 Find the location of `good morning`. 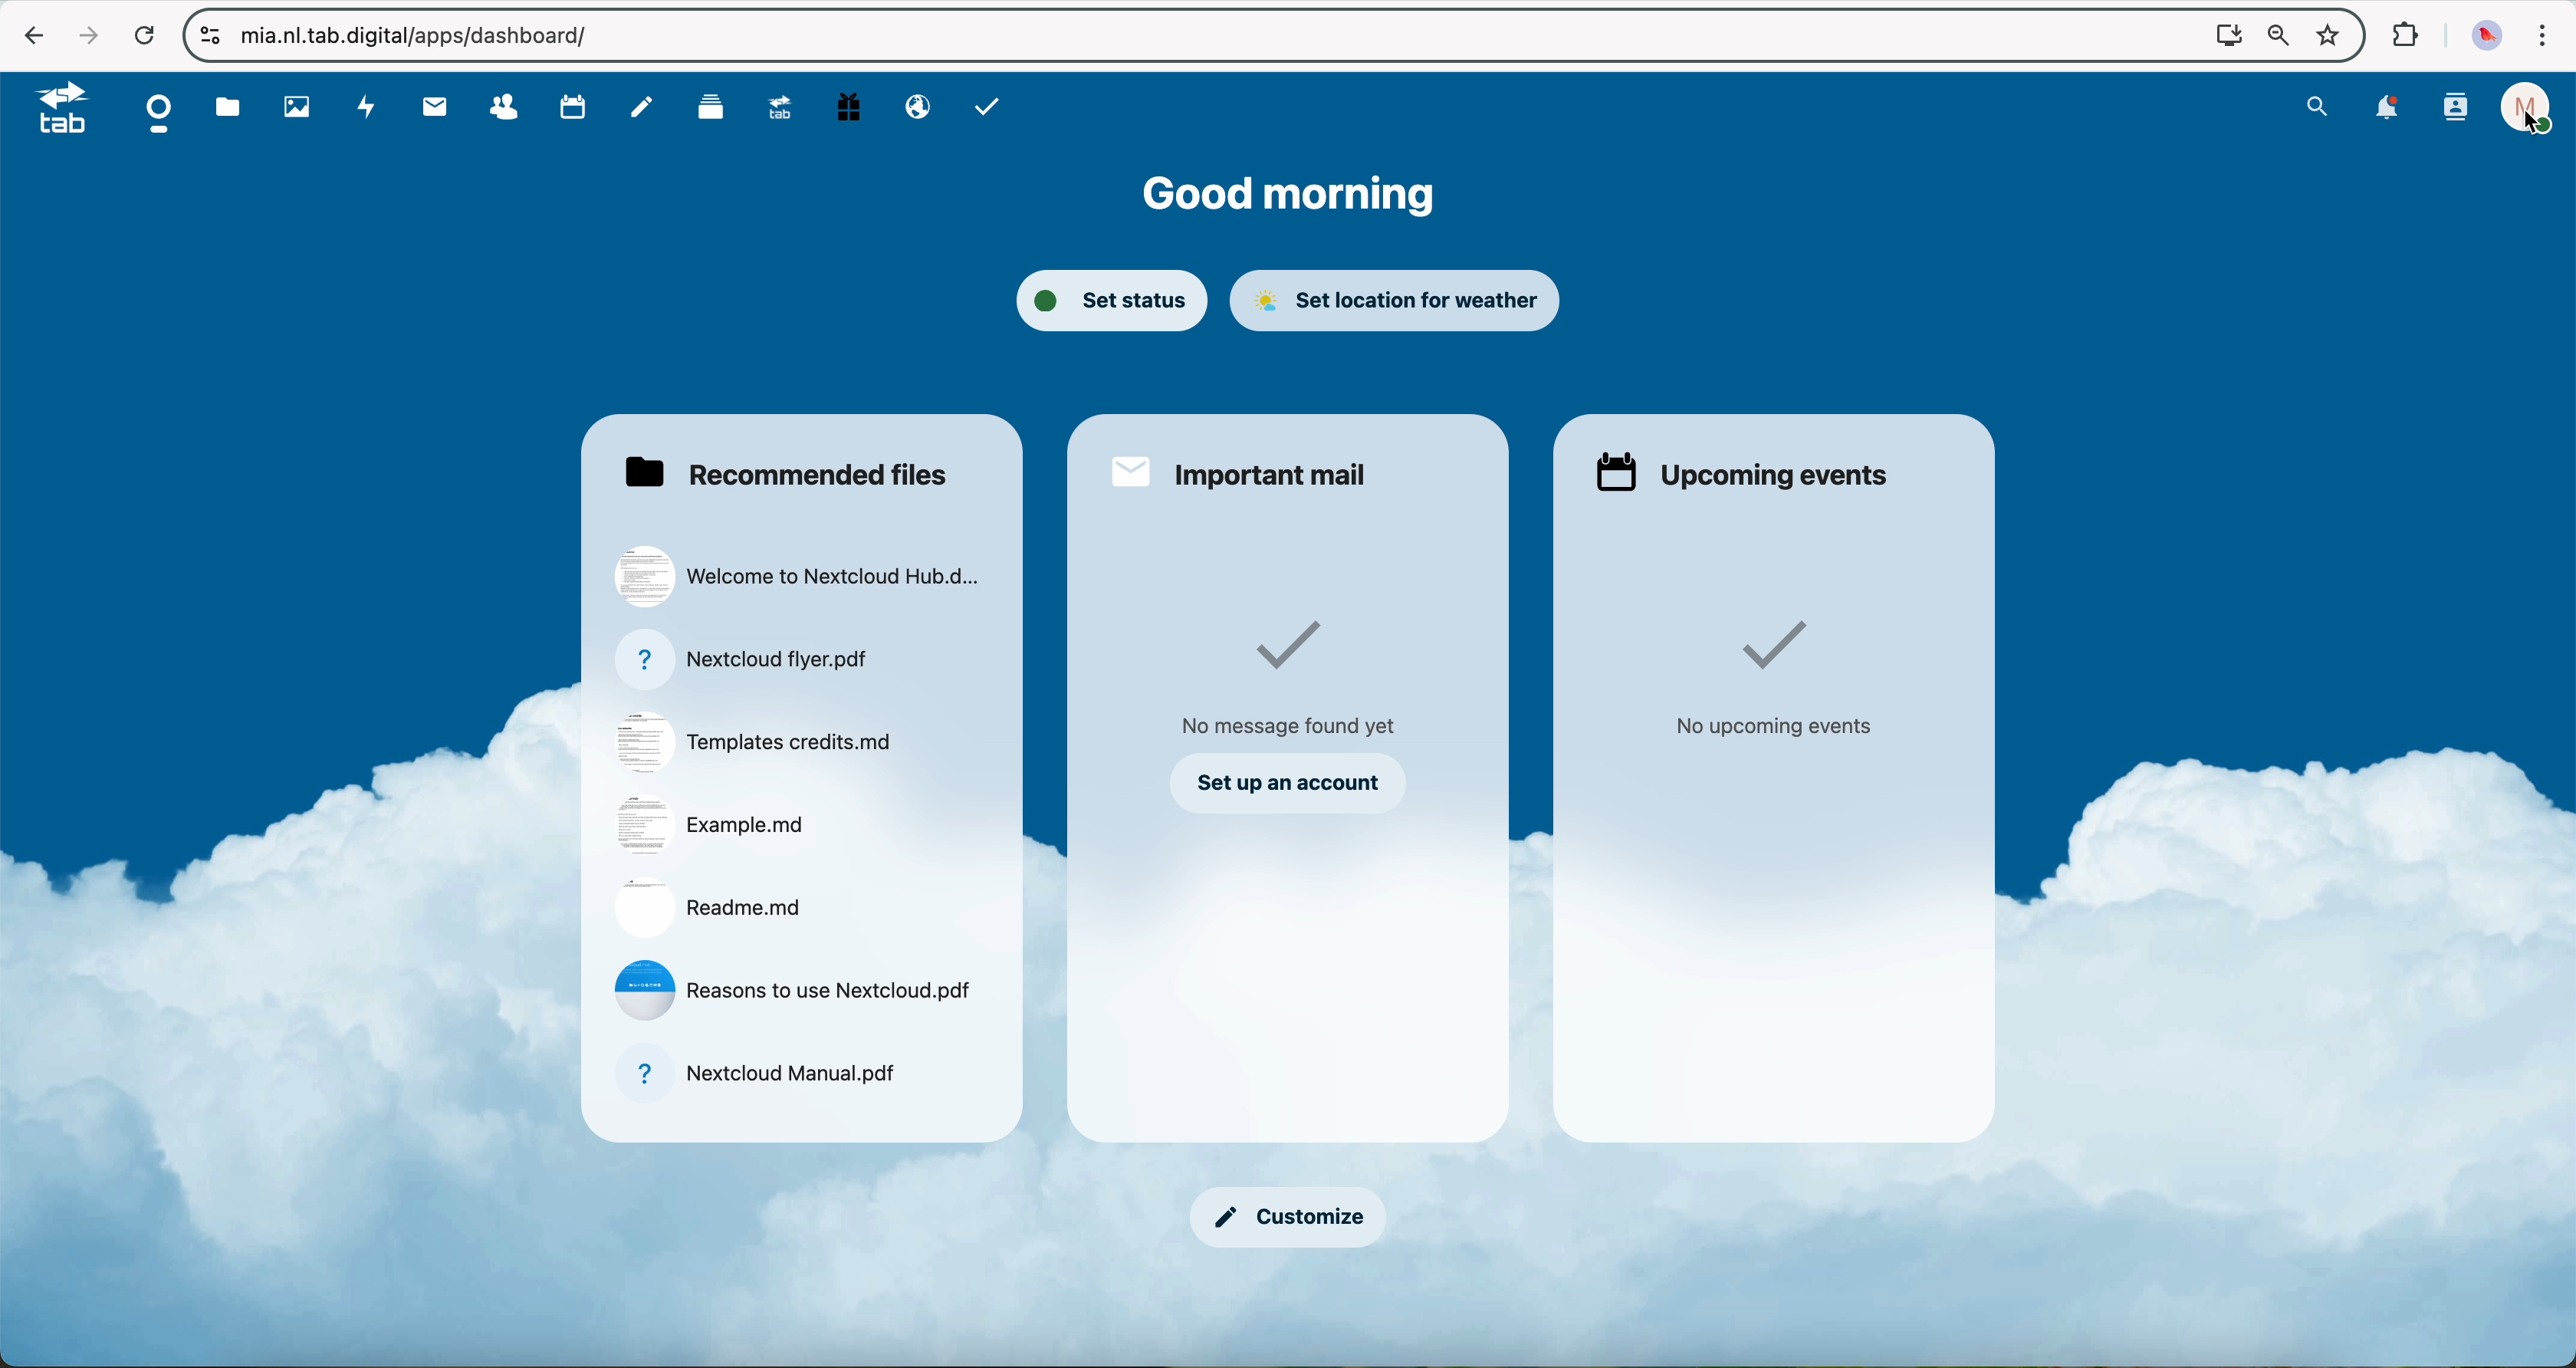

good morning is located at coordinates (1297, 192).